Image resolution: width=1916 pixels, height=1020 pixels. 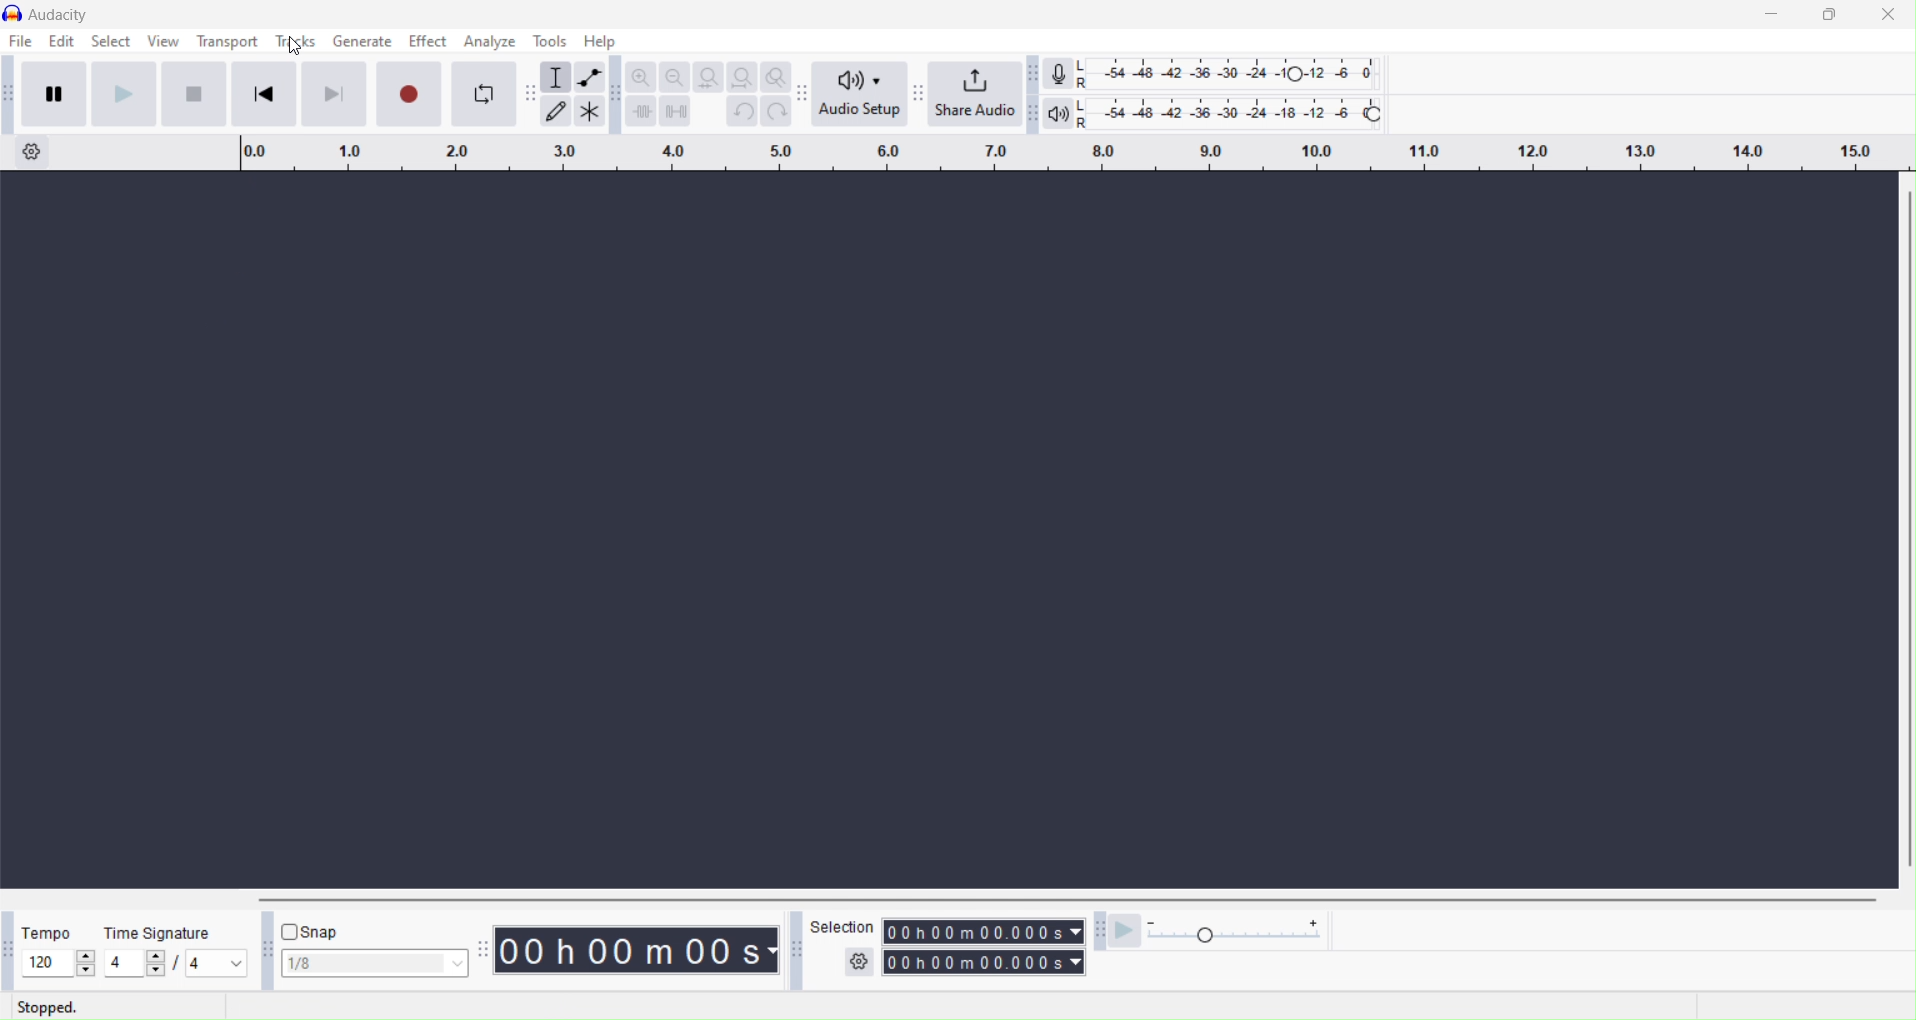 What do you see at coordinates (230, 41) in the screenshot?
I see `Transport` at bounding box center [230, 41].